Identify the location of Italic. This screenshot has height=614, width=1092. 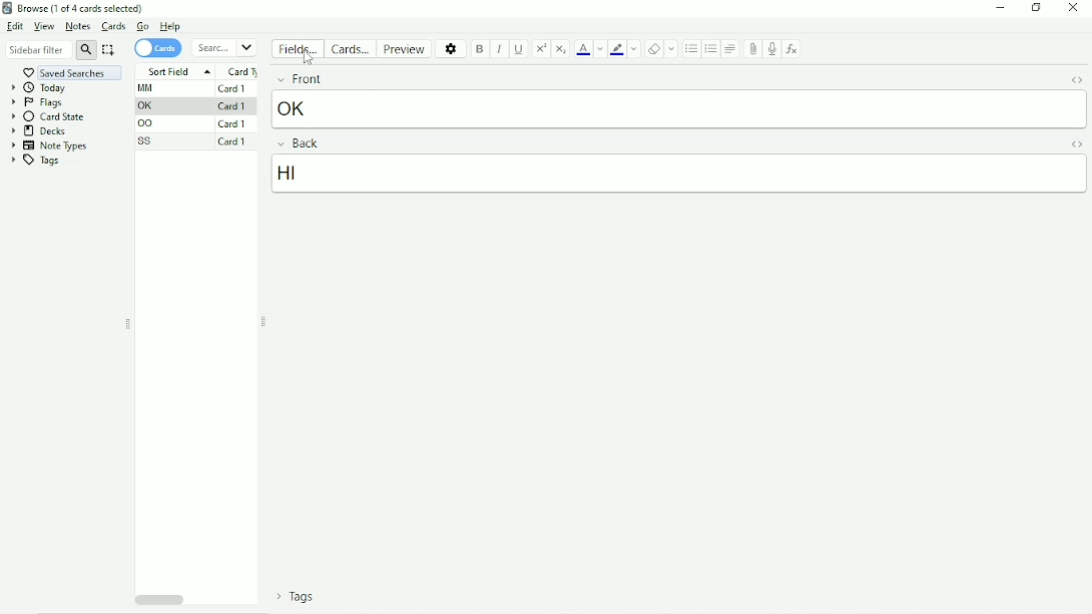
(500, 49).